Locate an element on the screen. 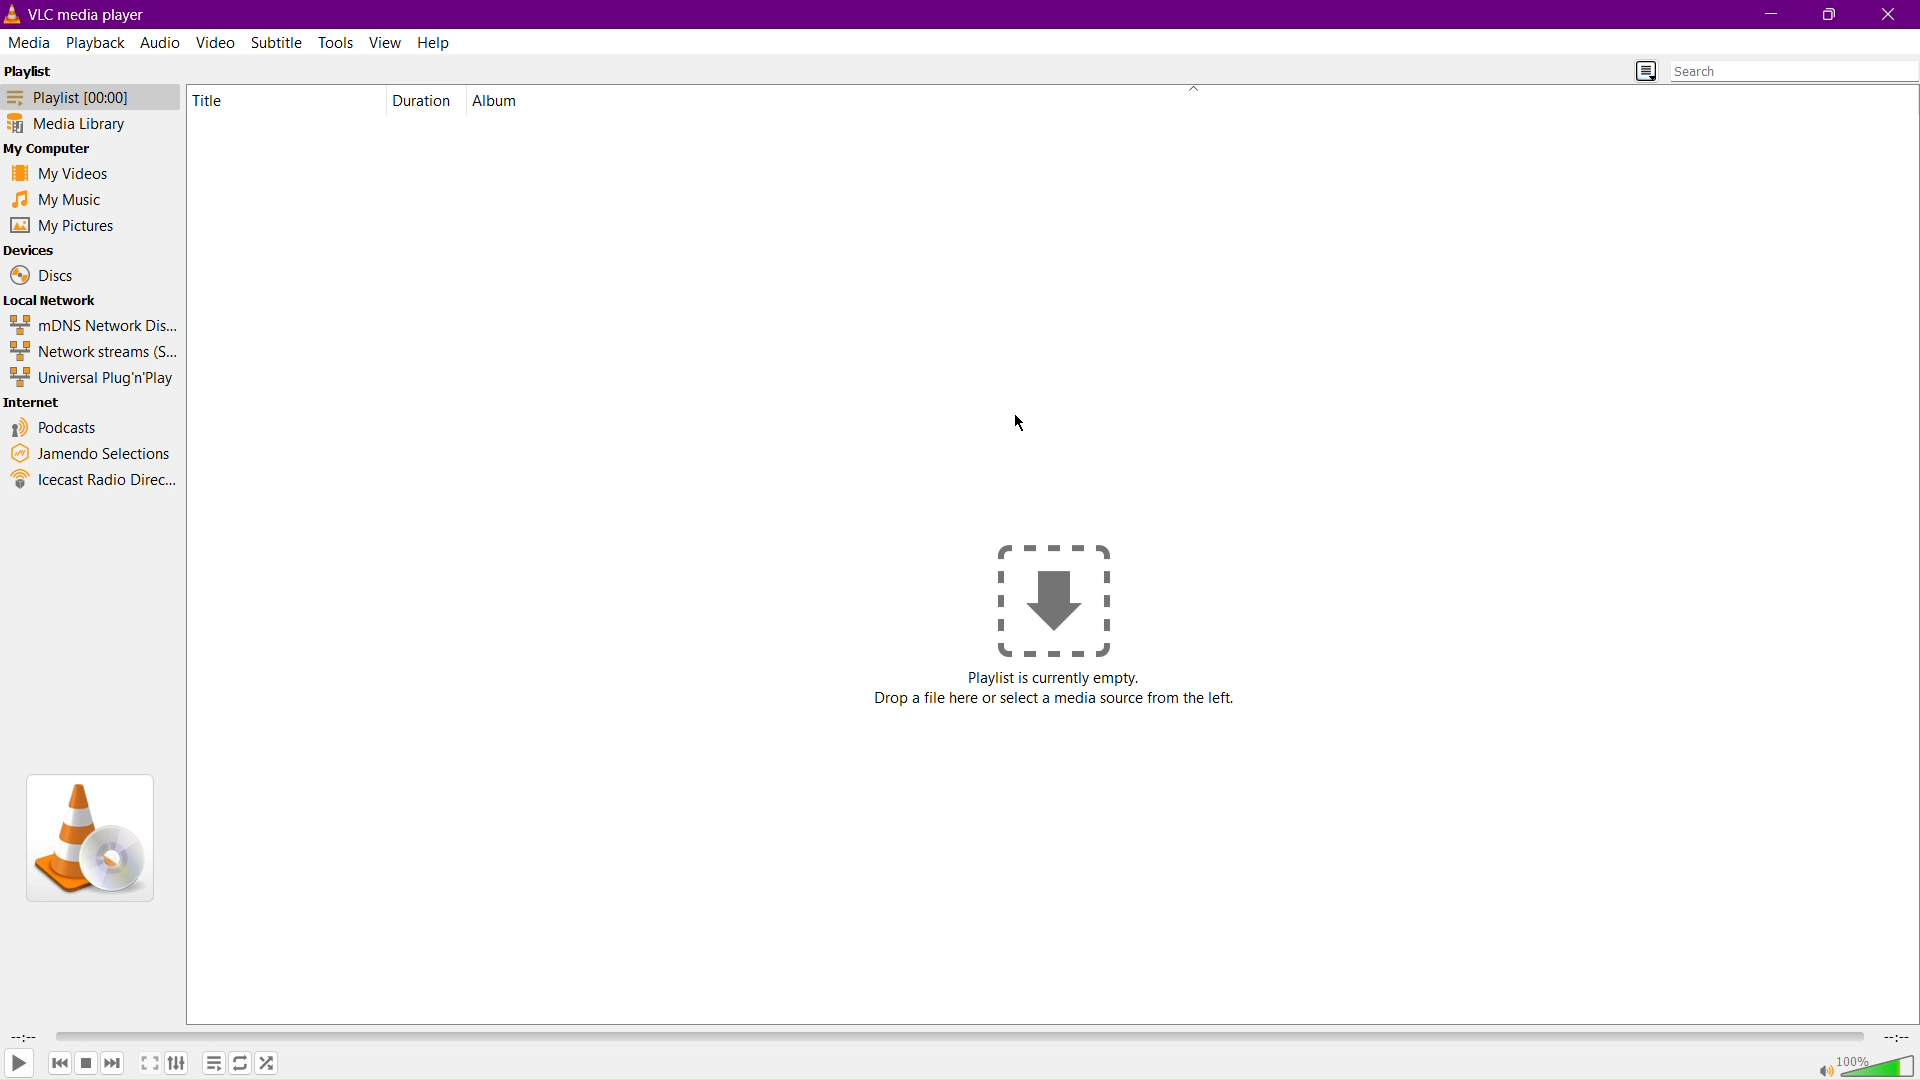 The image size is (1920, 1080). Playback is located at coordinates (95, 41).